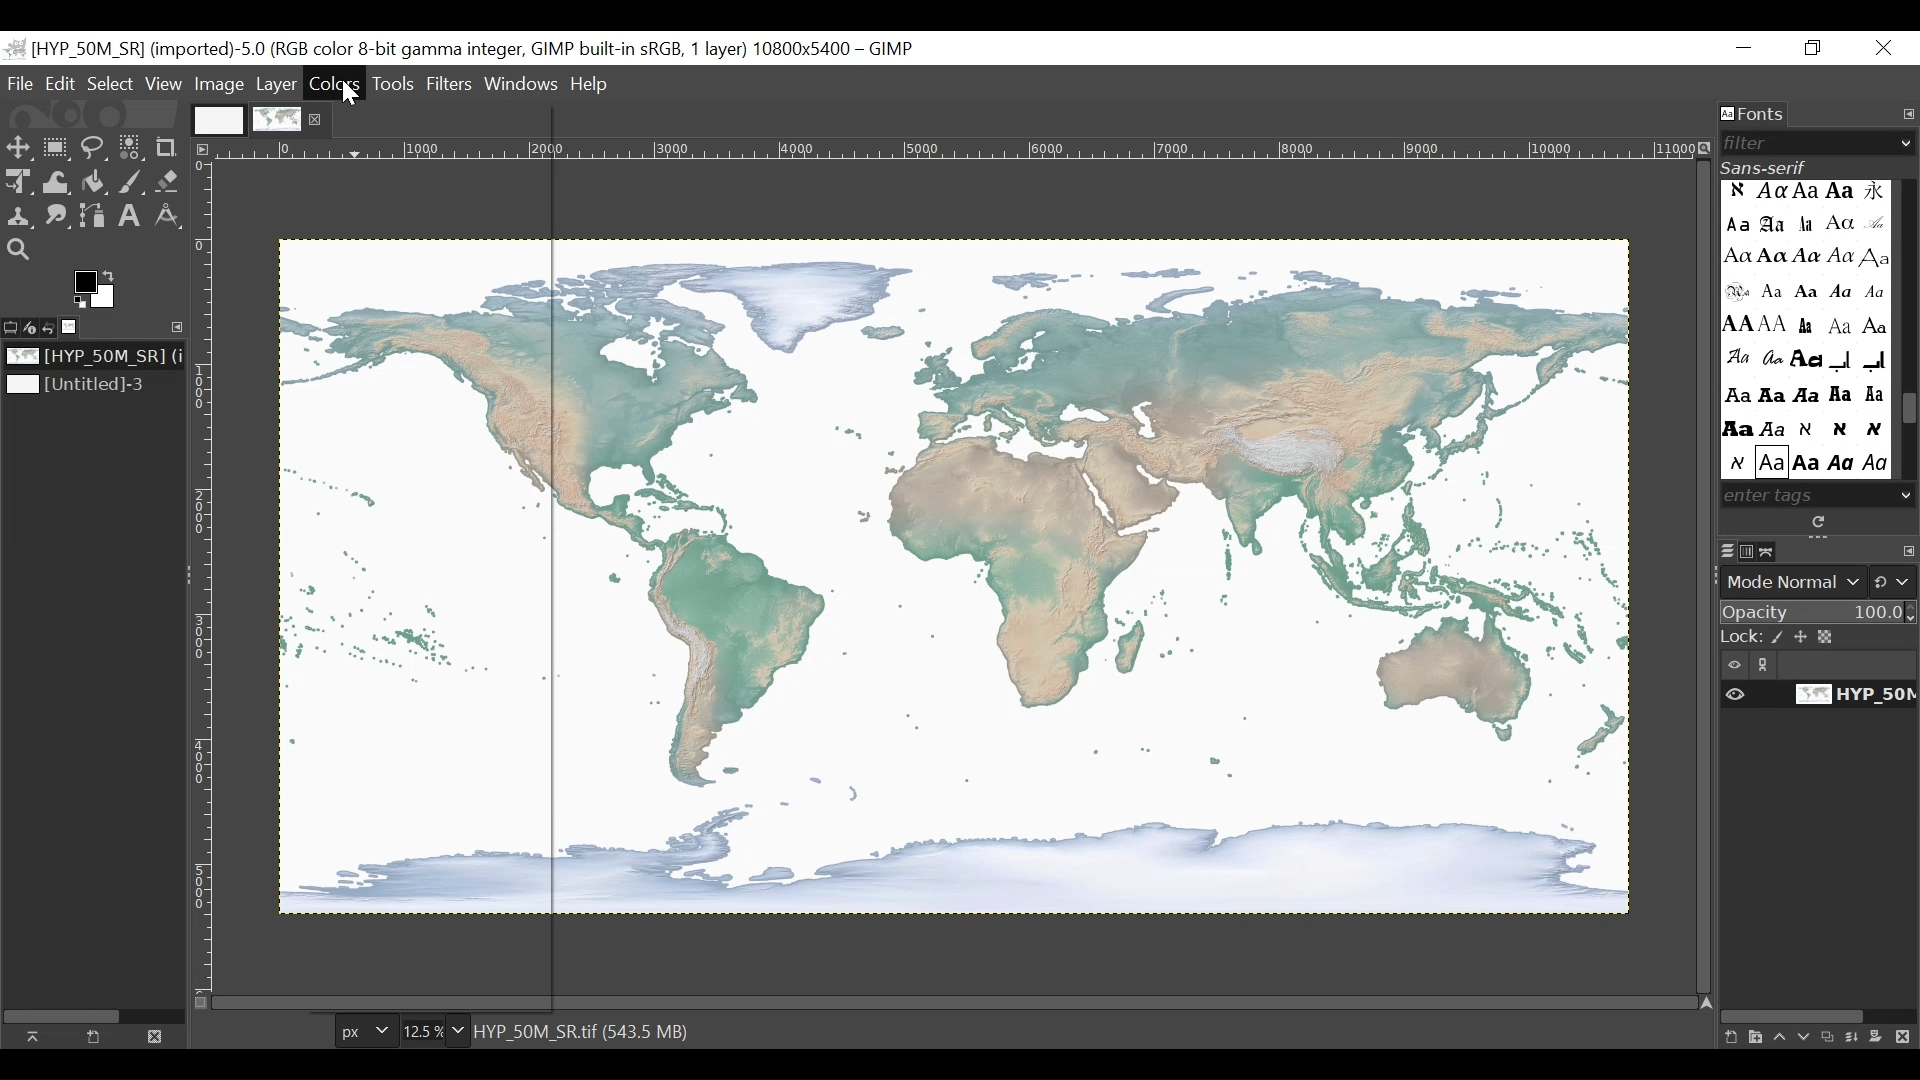 Image resolution: width=1920 pixels, height=1080 pixels. I want to click on Item visibility, so click(1819, 665).